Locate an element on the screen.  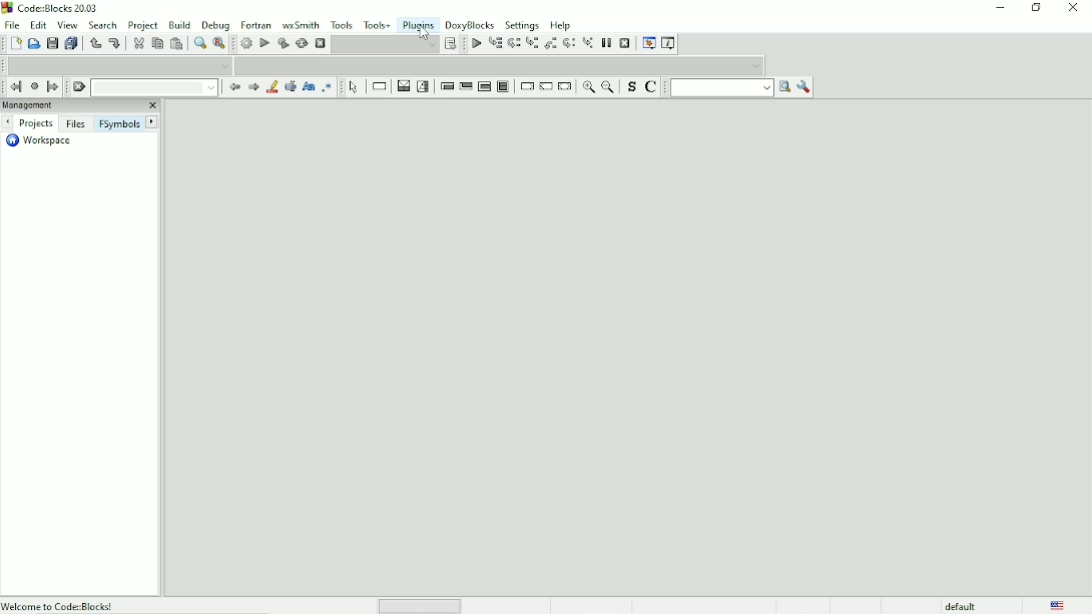
Find is located at coordinates (199, 43).